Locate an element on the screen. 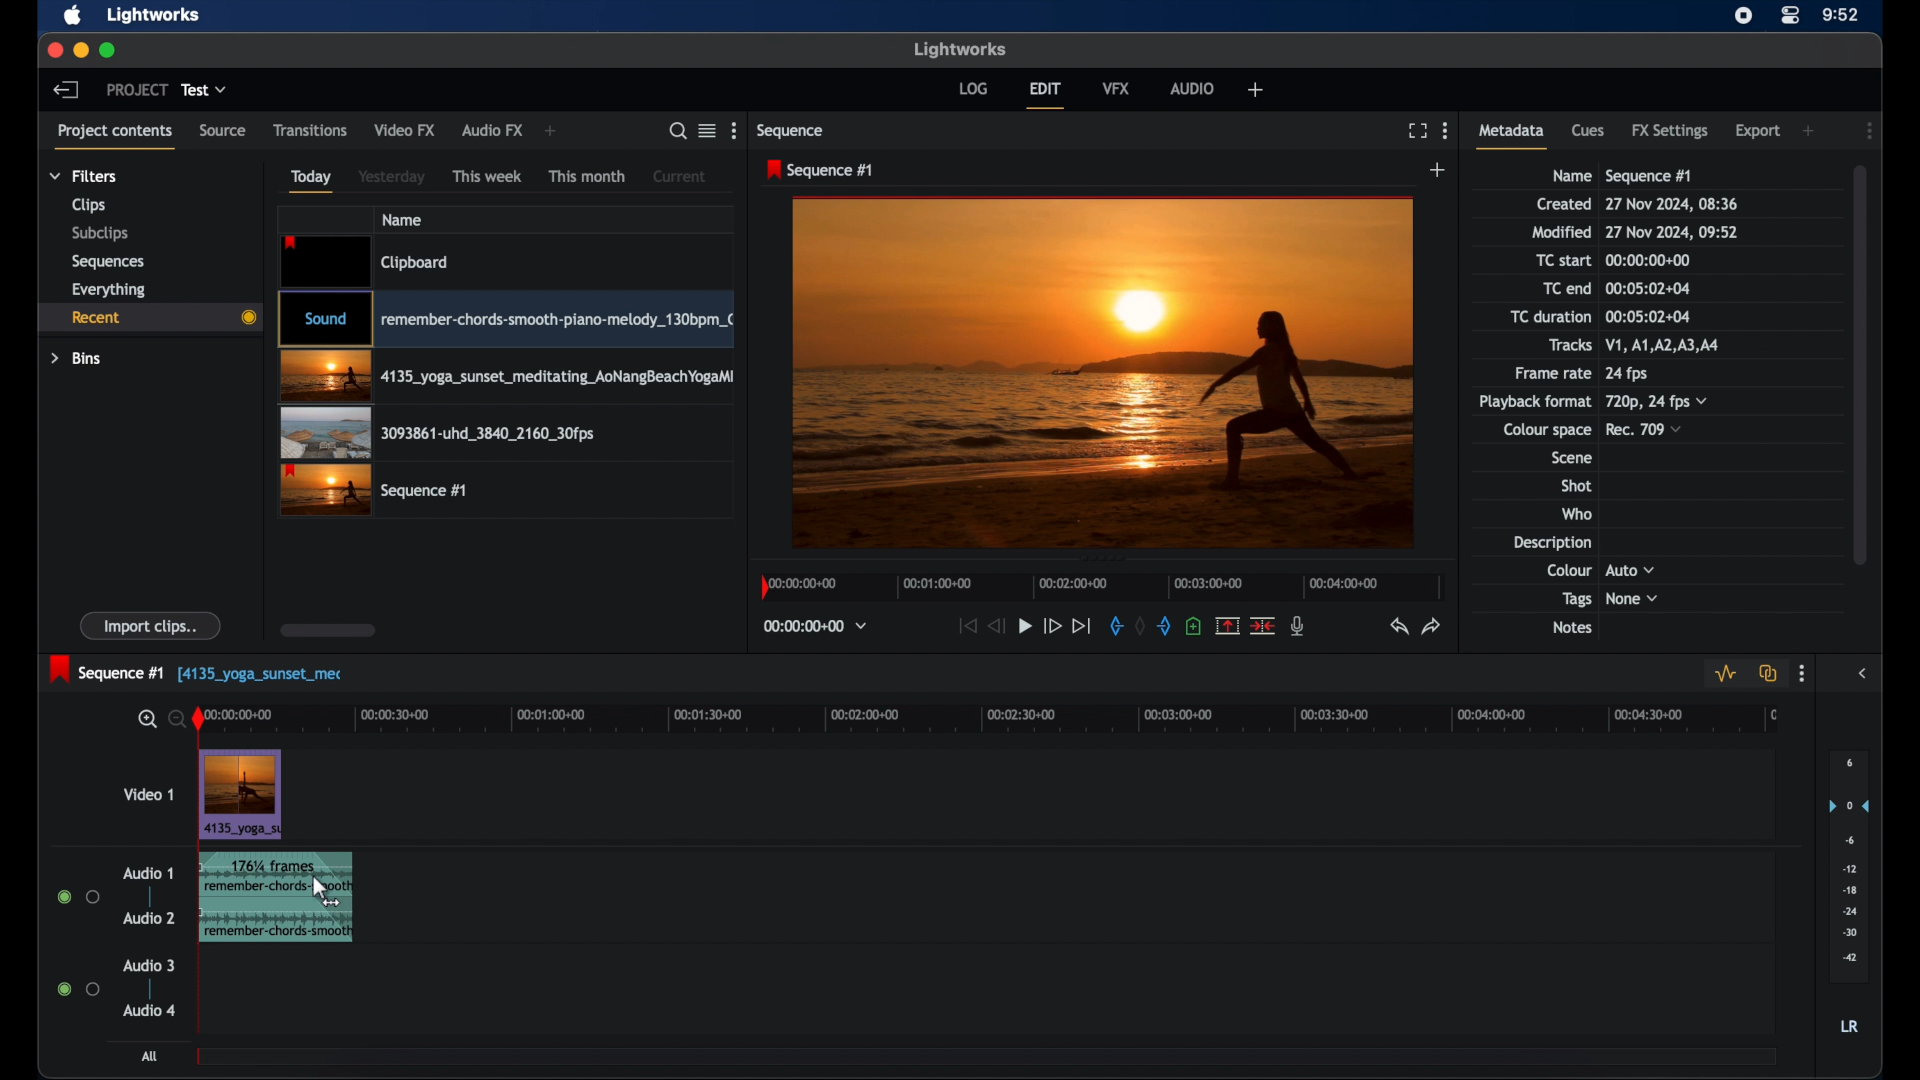 The image size is (1920, 1080). audio fx is located at coordinates (493, 131).